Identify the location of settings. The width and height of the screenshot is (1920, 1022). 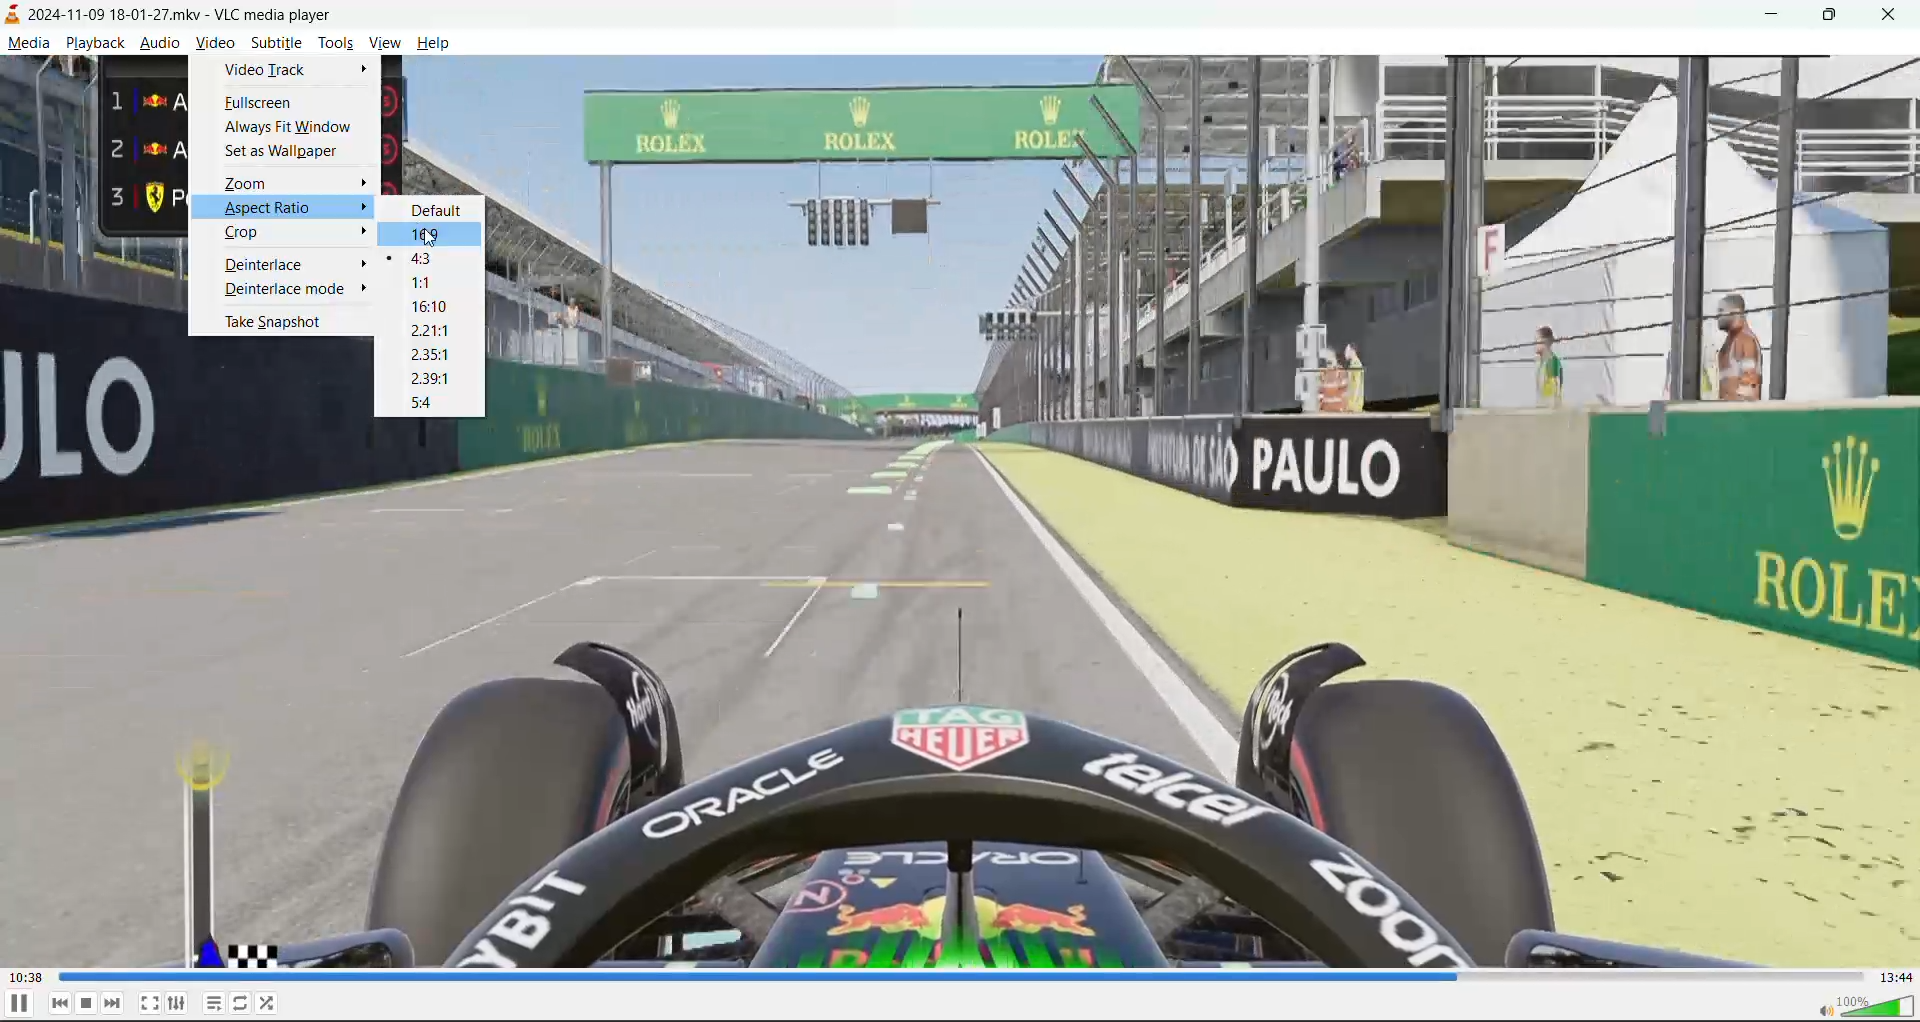
(178, 1004).